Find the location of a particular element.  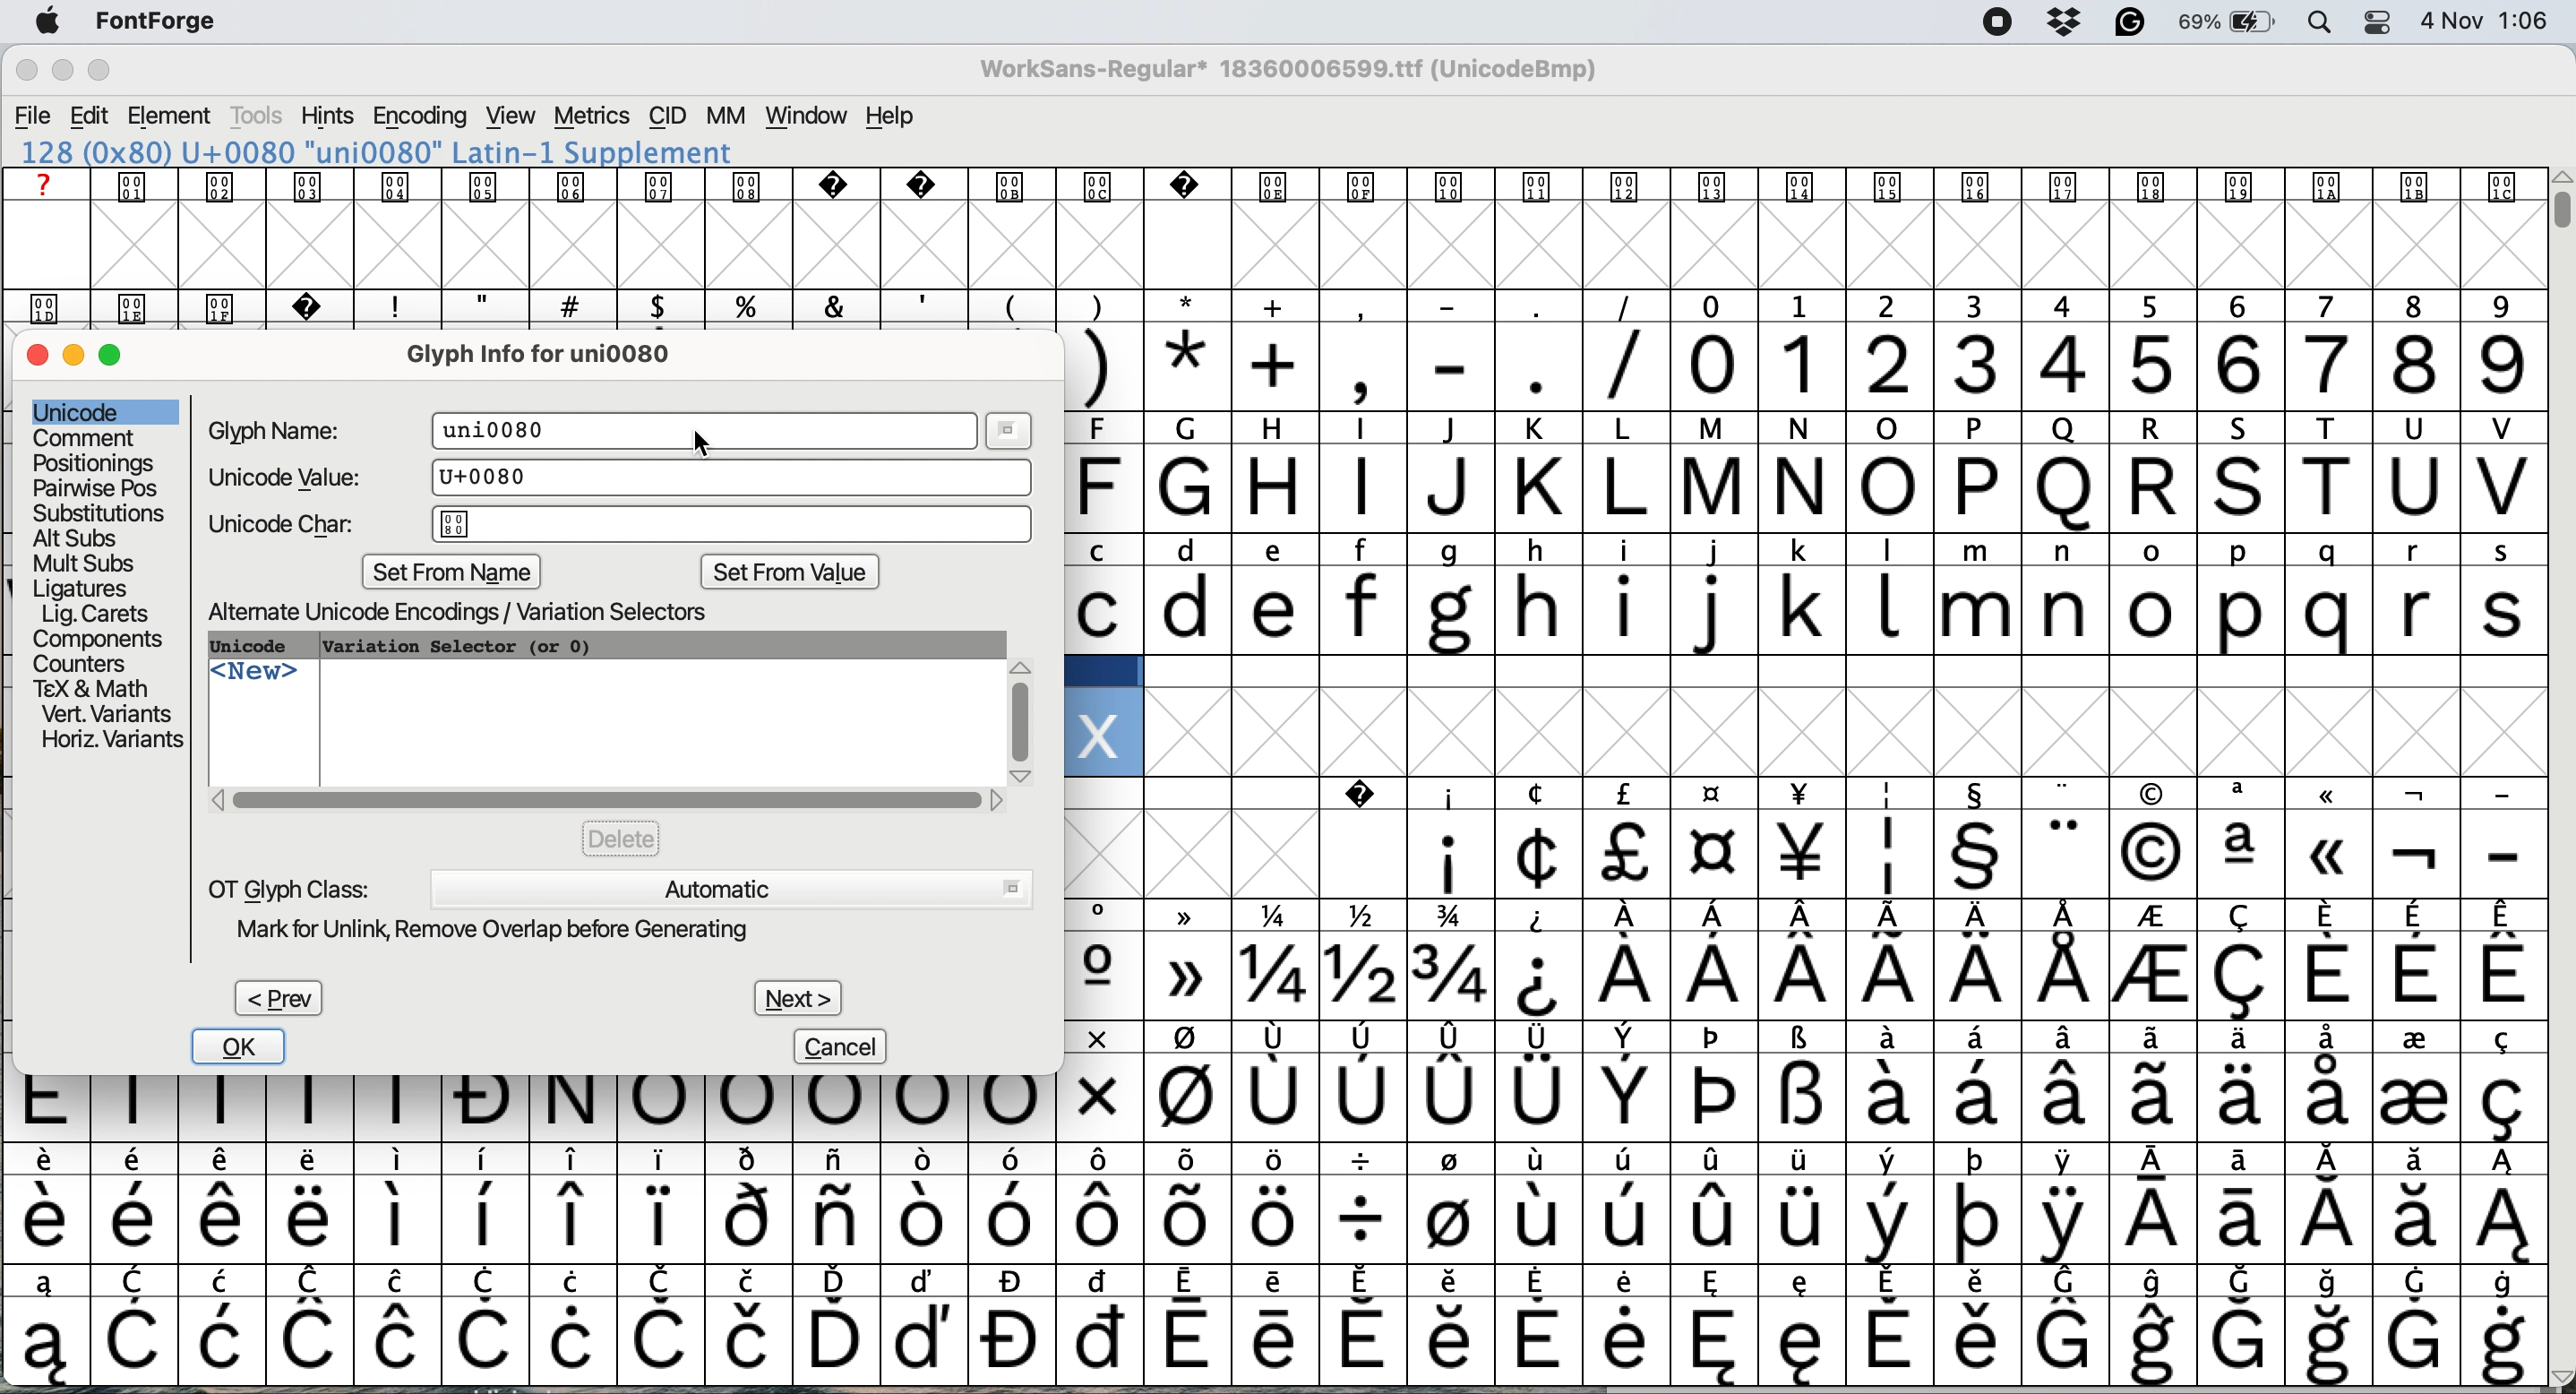

maximise is located at coordinates (122, 363).